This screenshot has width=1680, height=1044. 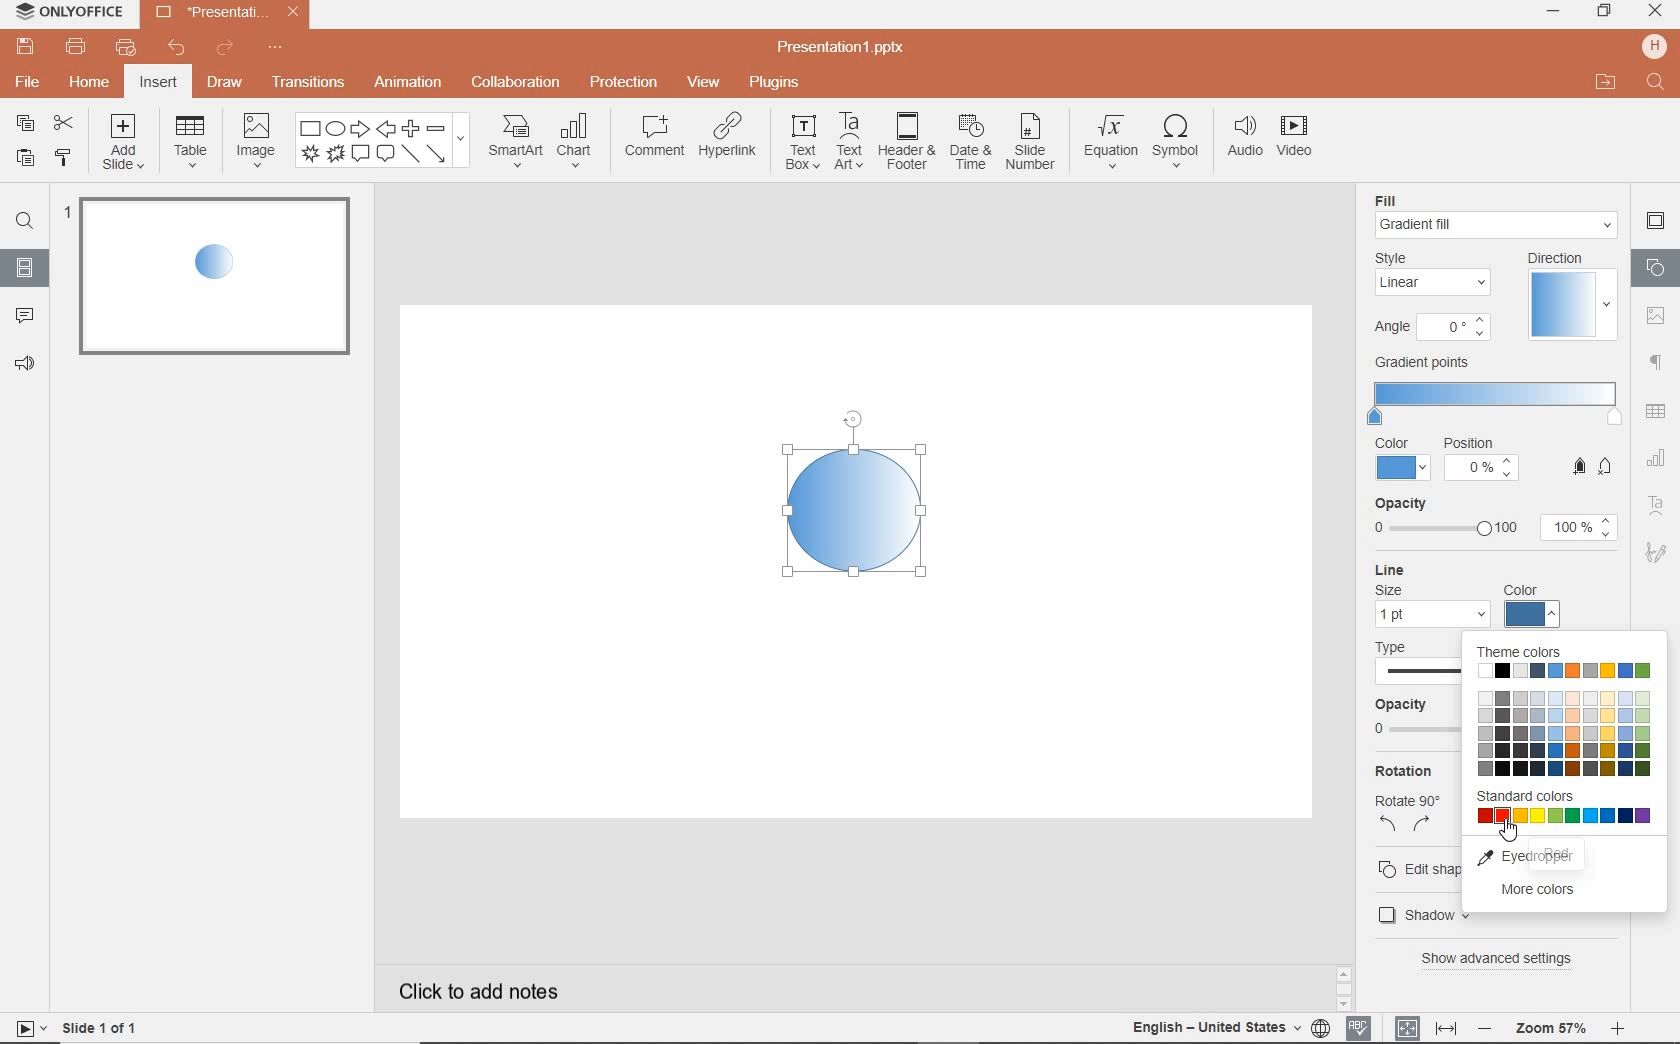 I want to click on spell checking, so click(x=1359, y=1026).